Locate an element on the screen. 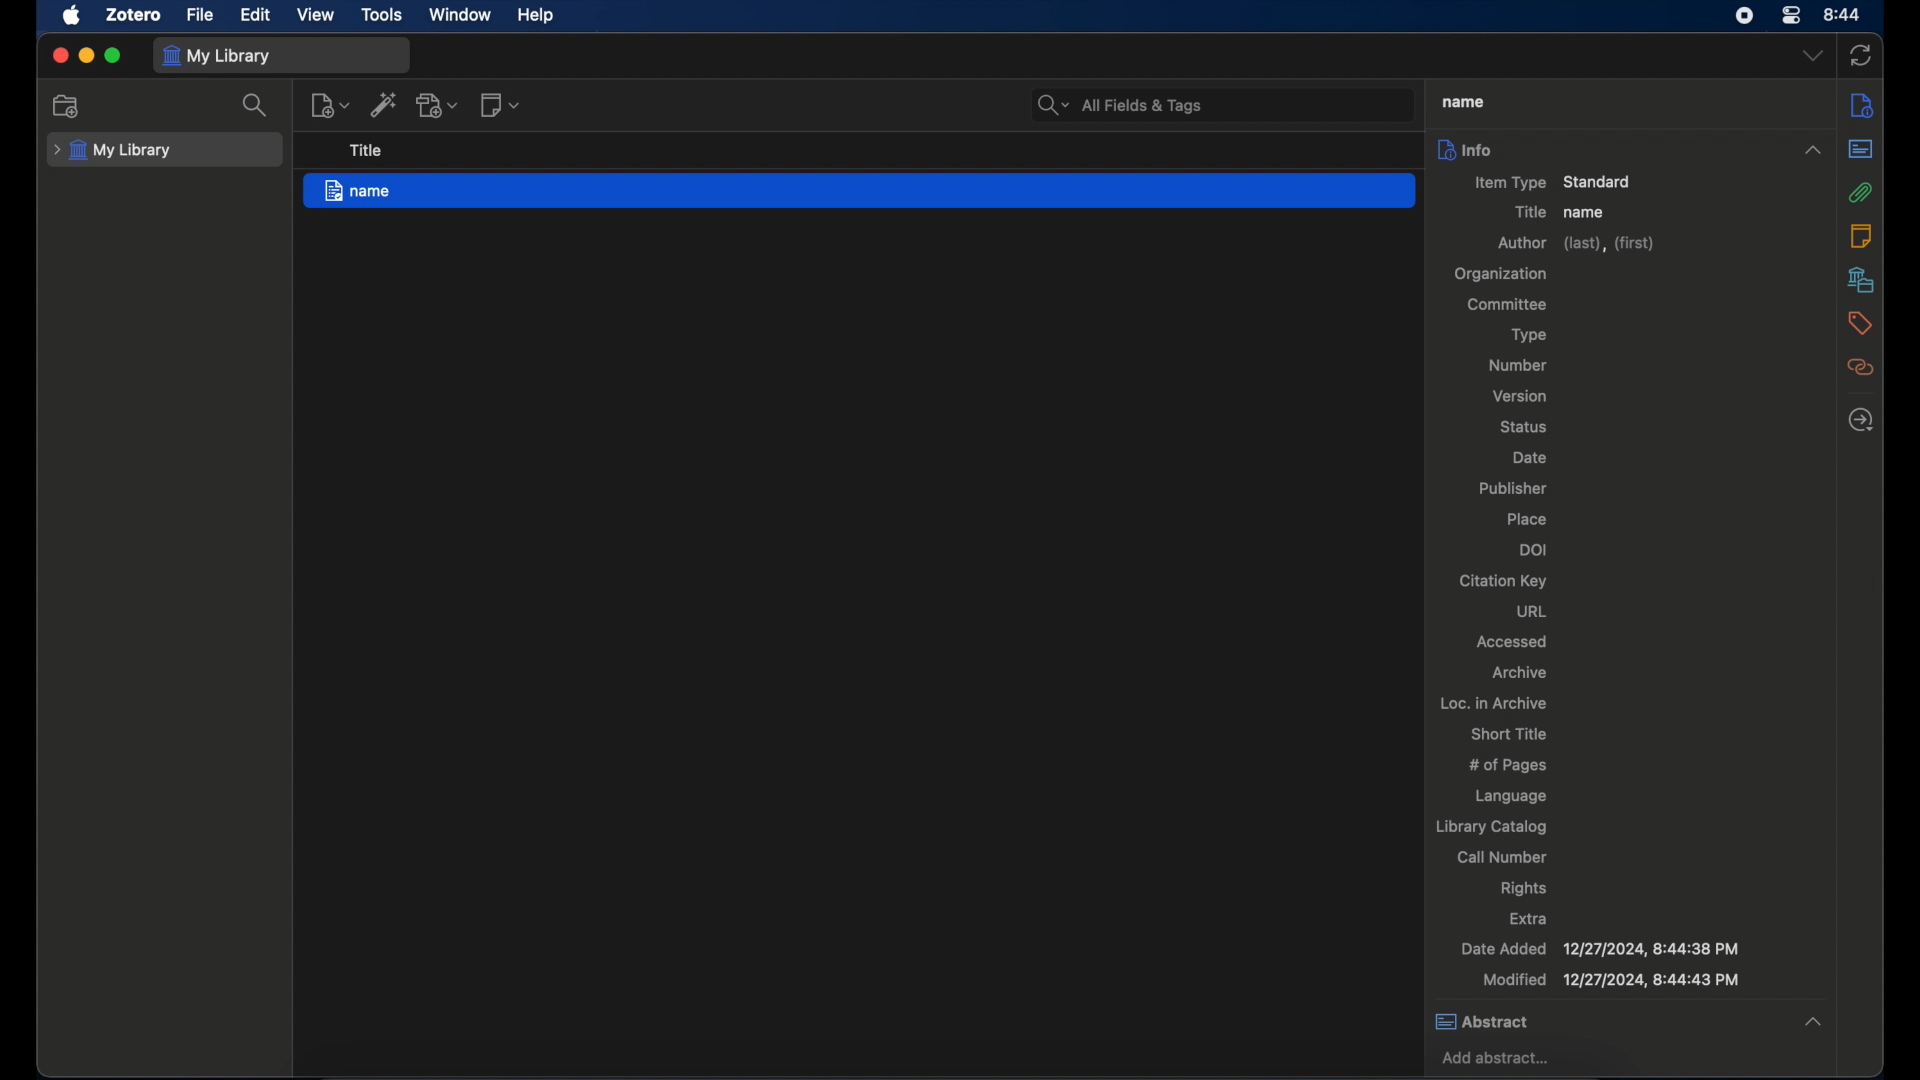 The height and width of the screenshot is (1080, 1920). title is located at coordinates (1529, 212).